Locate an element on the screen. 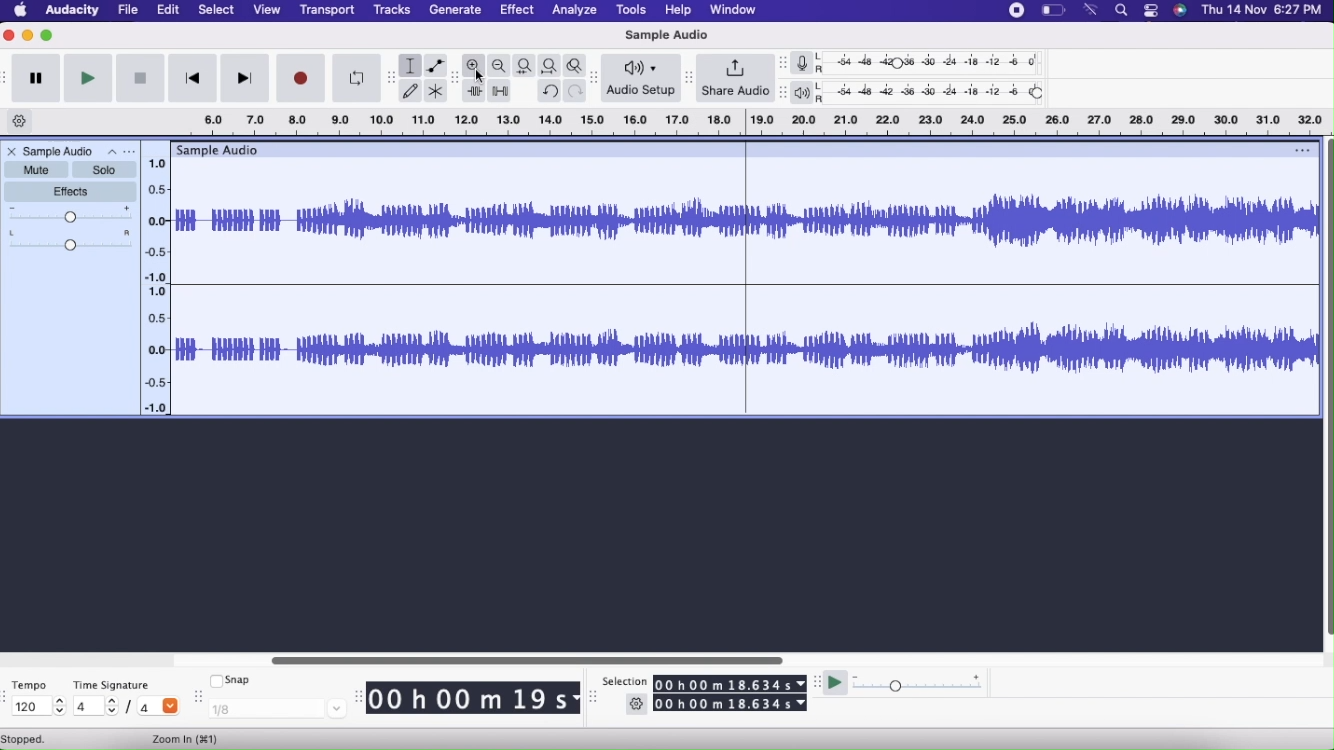 The image size is (1334, 750). 4 is located at coordinates (95, 707).